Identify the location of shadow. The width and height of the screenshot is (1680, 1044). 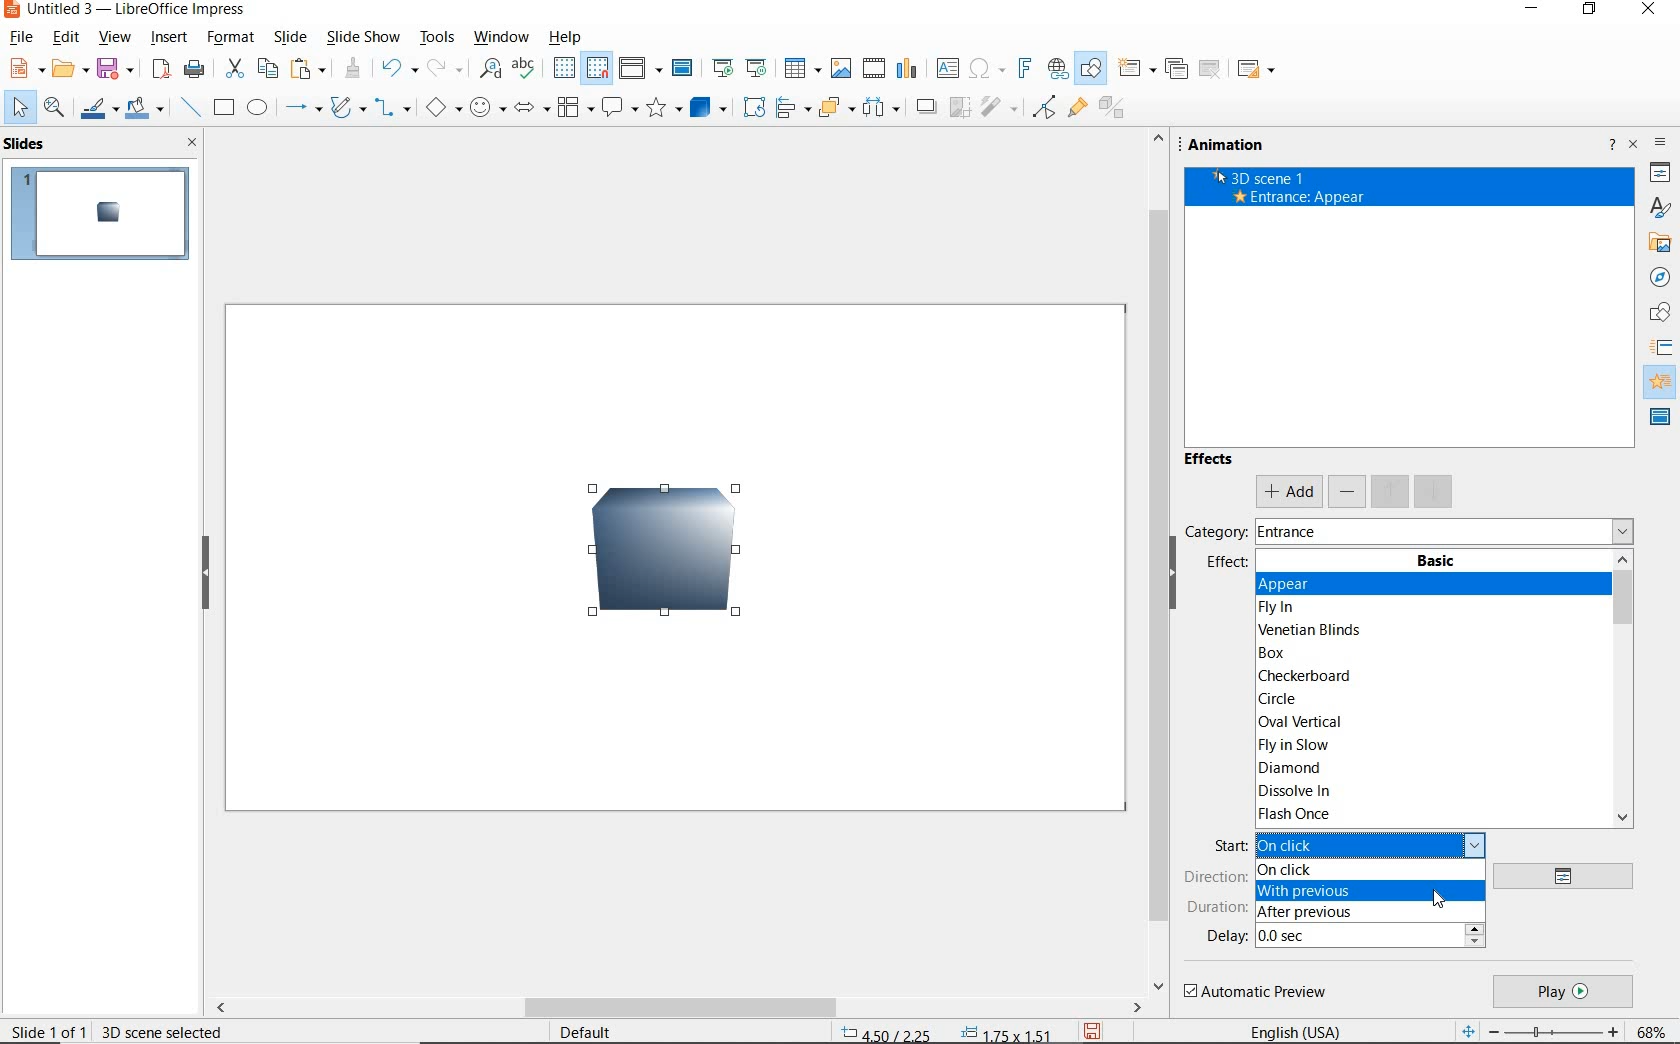
(929, 107).